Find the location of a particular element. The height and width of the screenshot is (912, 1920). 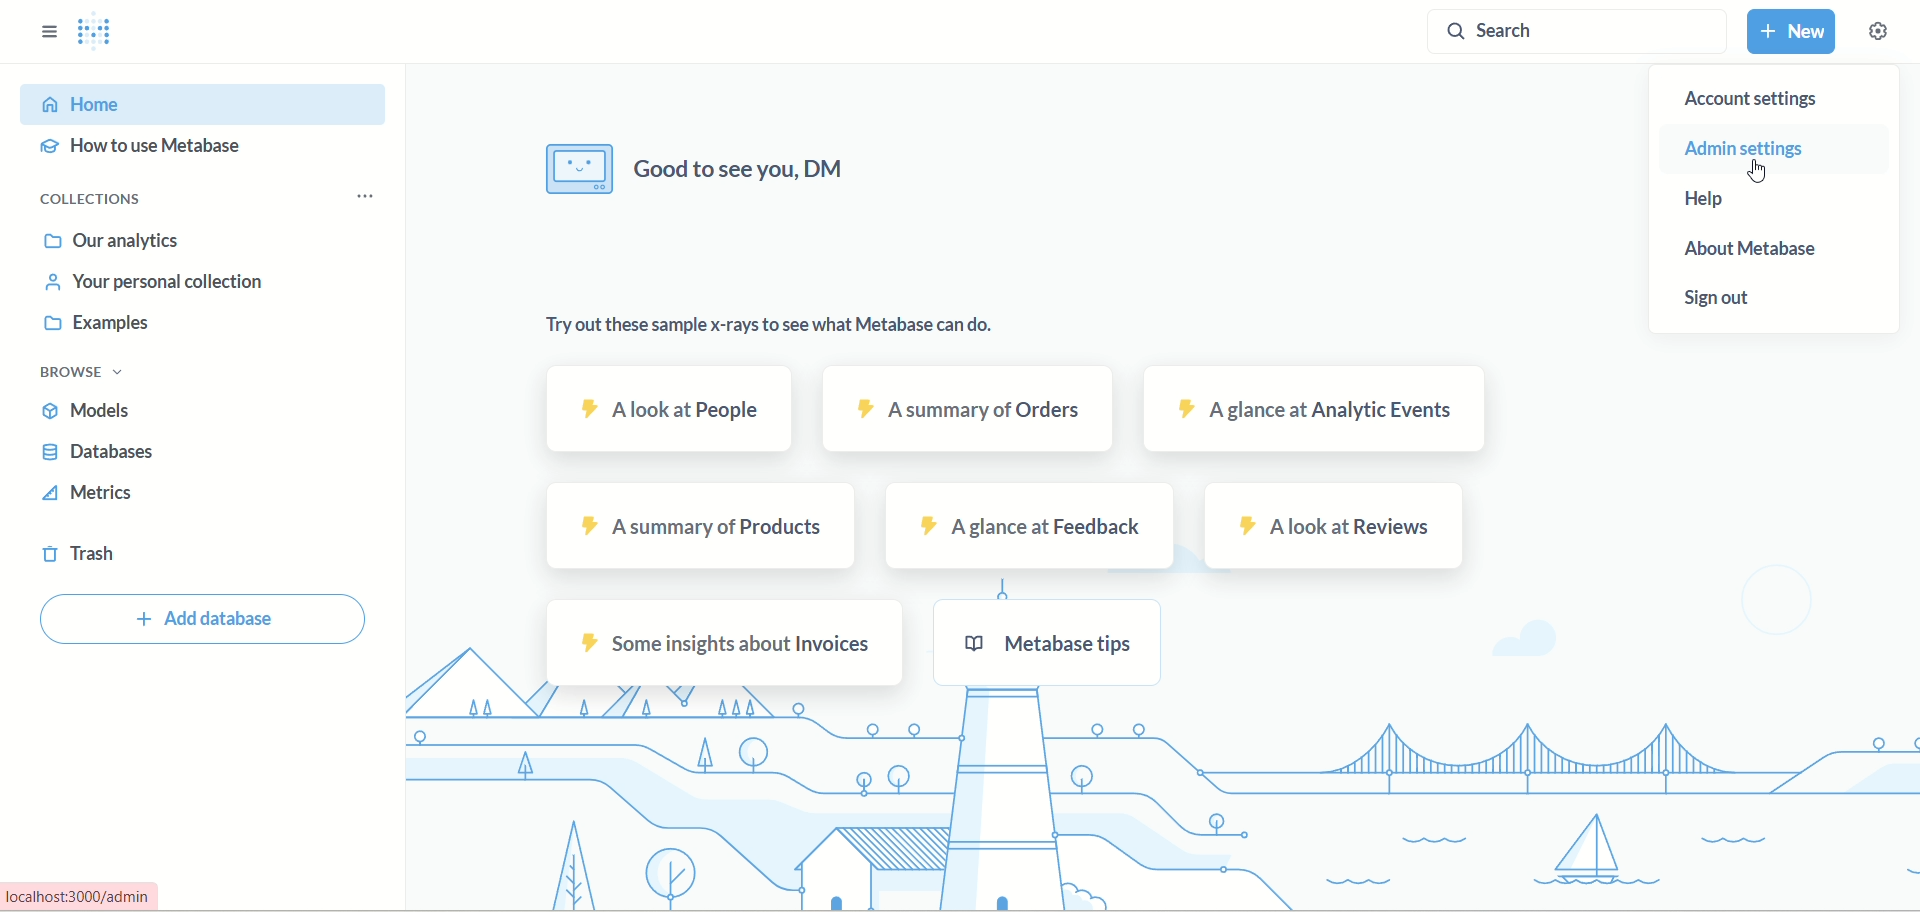

examples is located at coordinates (93, 324).